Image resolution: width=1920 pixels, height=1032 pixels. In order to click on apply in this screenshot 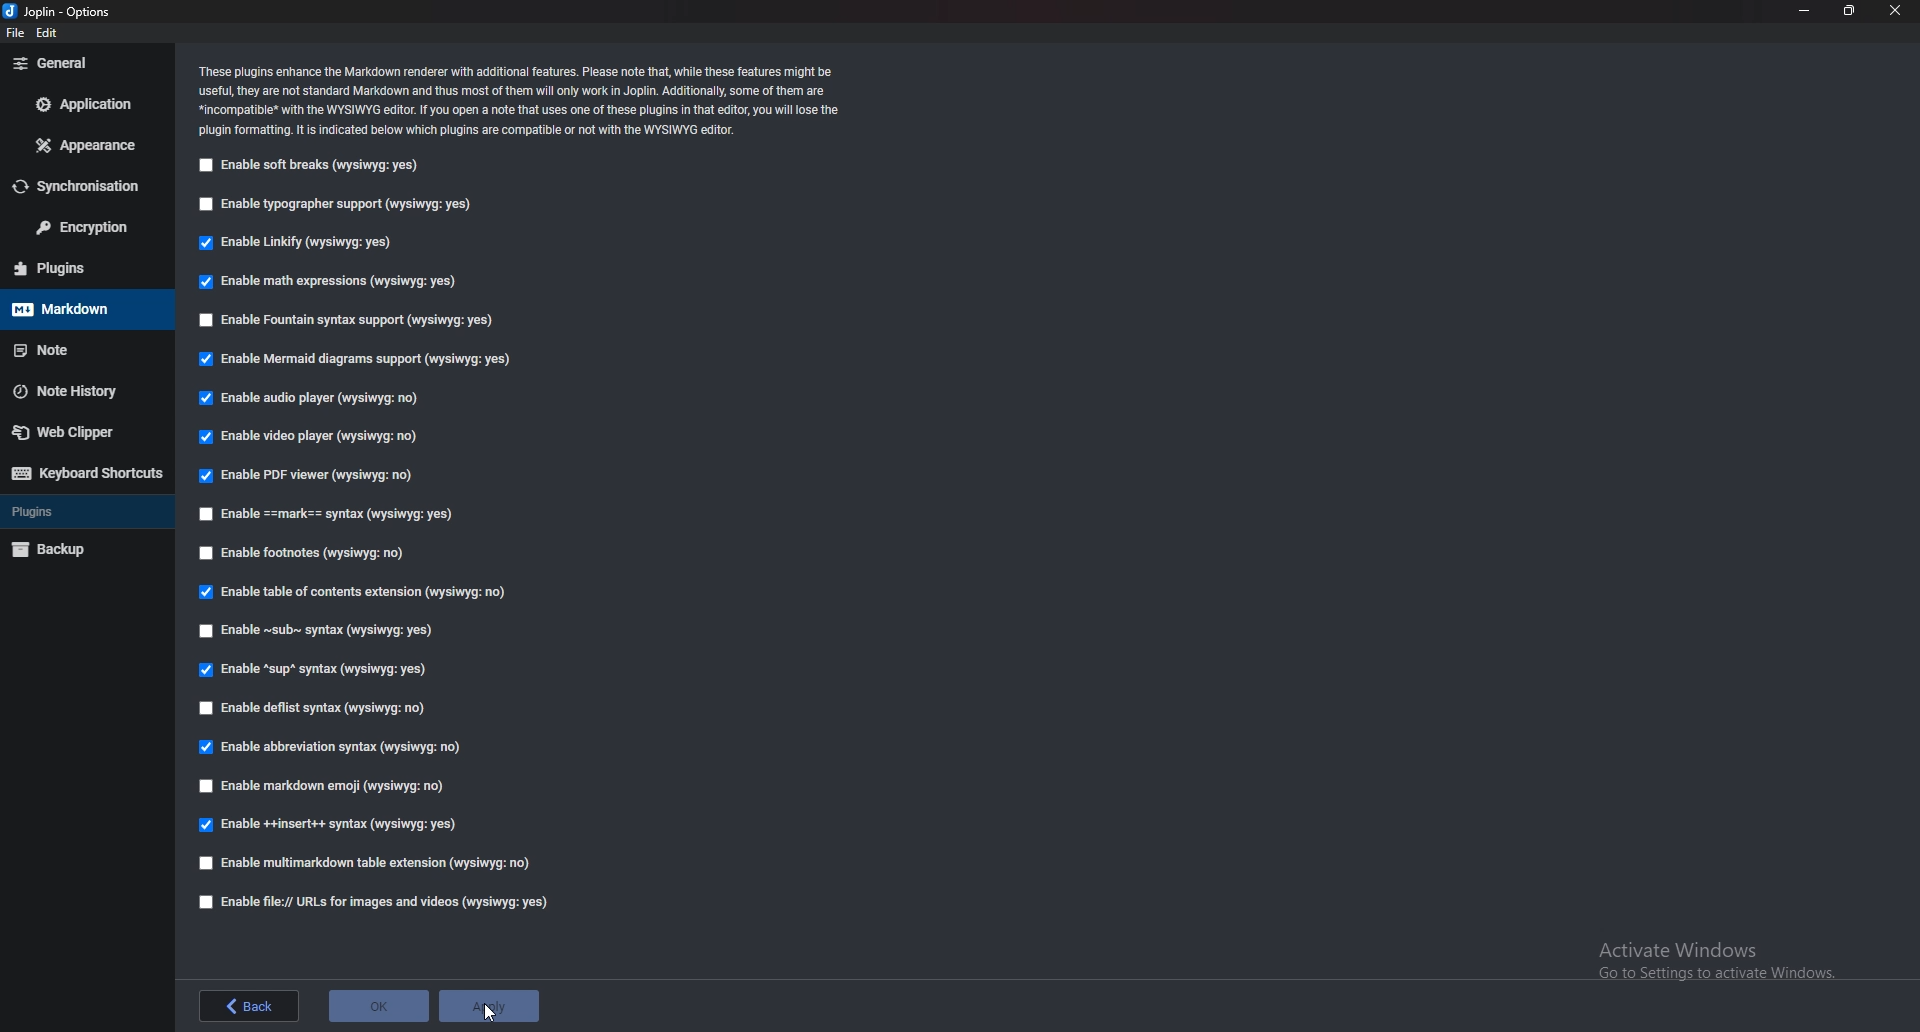, I will do `click(496, 1006)`.